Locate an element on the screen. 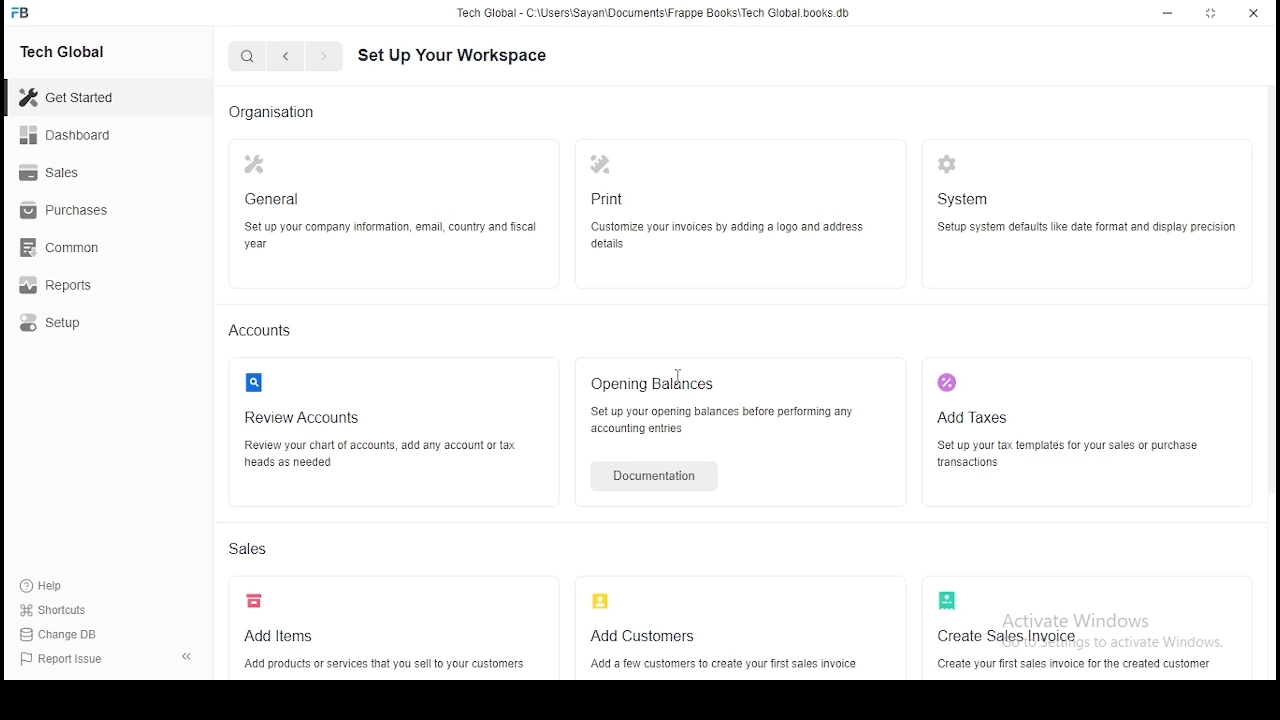 This screenshot has height=720, width=1280. General is located at coordinates (390, 210).